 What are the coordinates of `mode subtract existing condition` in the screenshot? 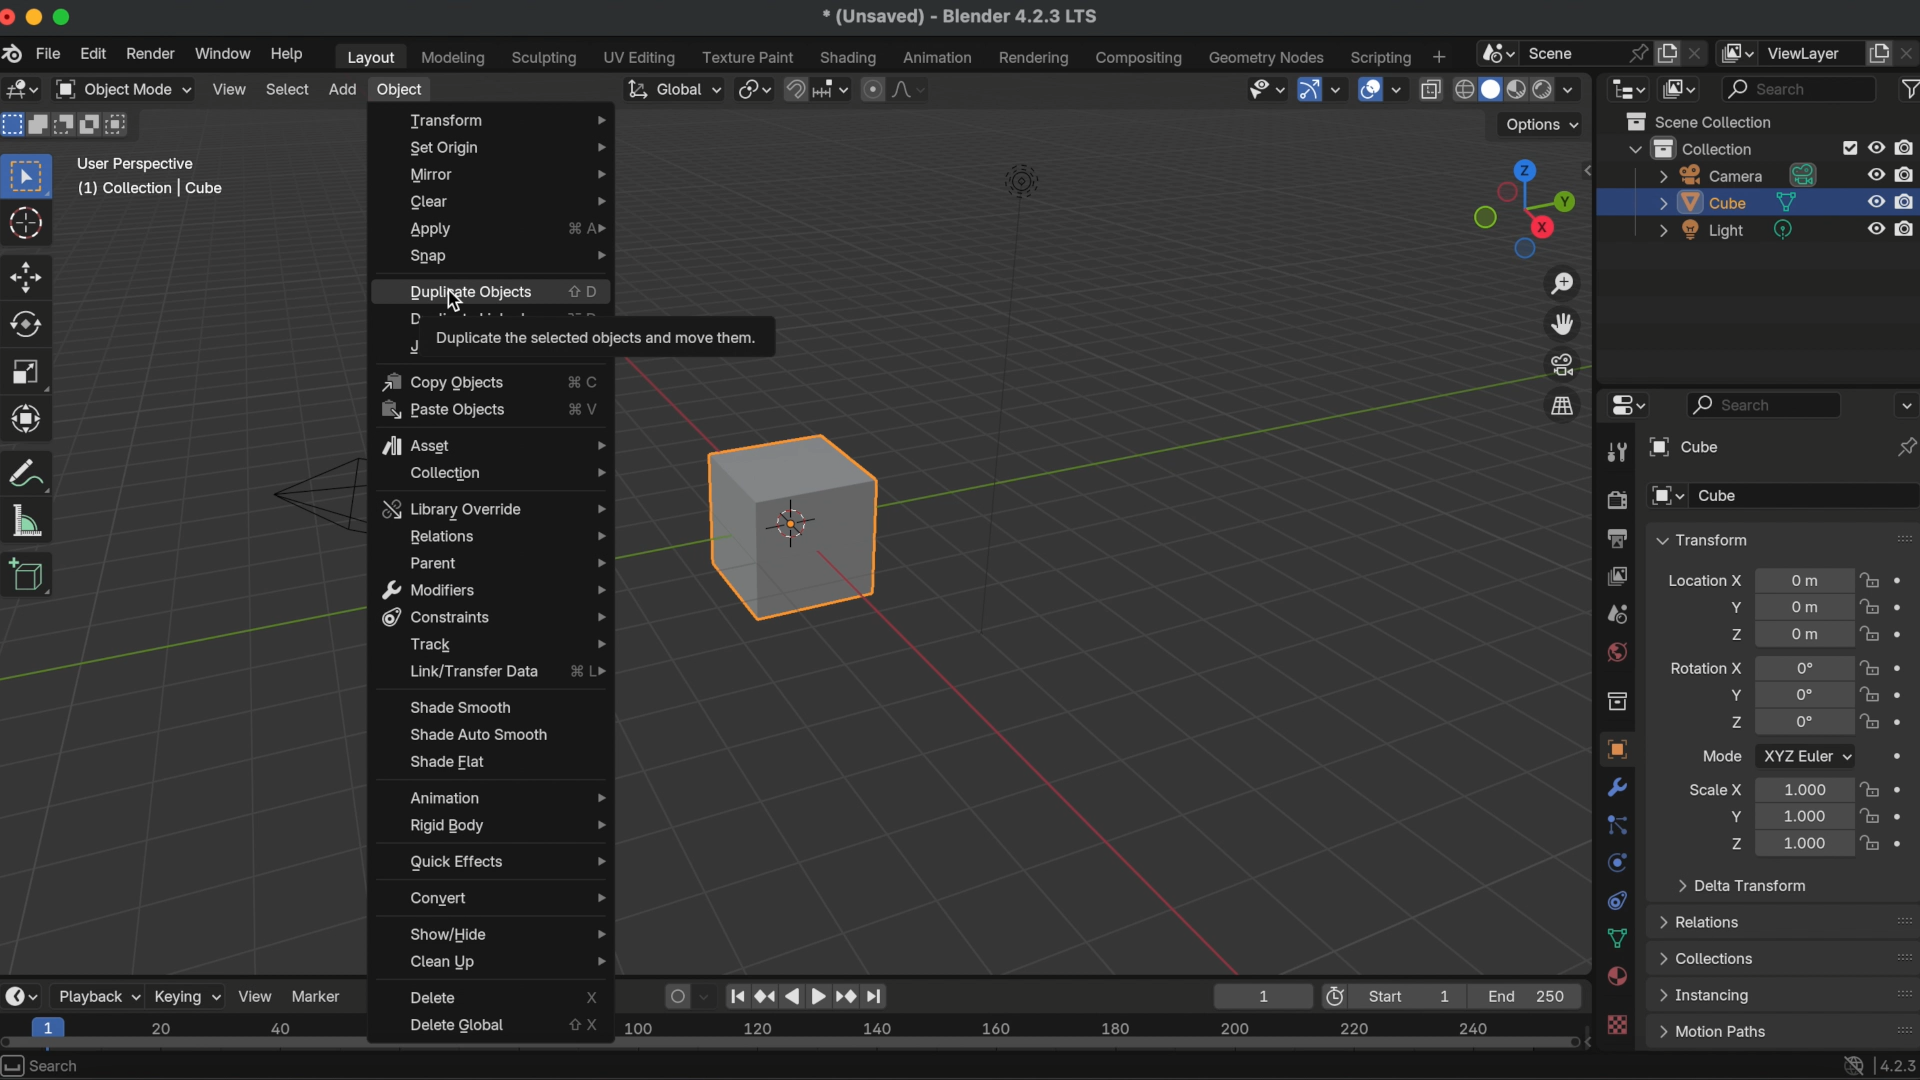 It's located at (65, 125).